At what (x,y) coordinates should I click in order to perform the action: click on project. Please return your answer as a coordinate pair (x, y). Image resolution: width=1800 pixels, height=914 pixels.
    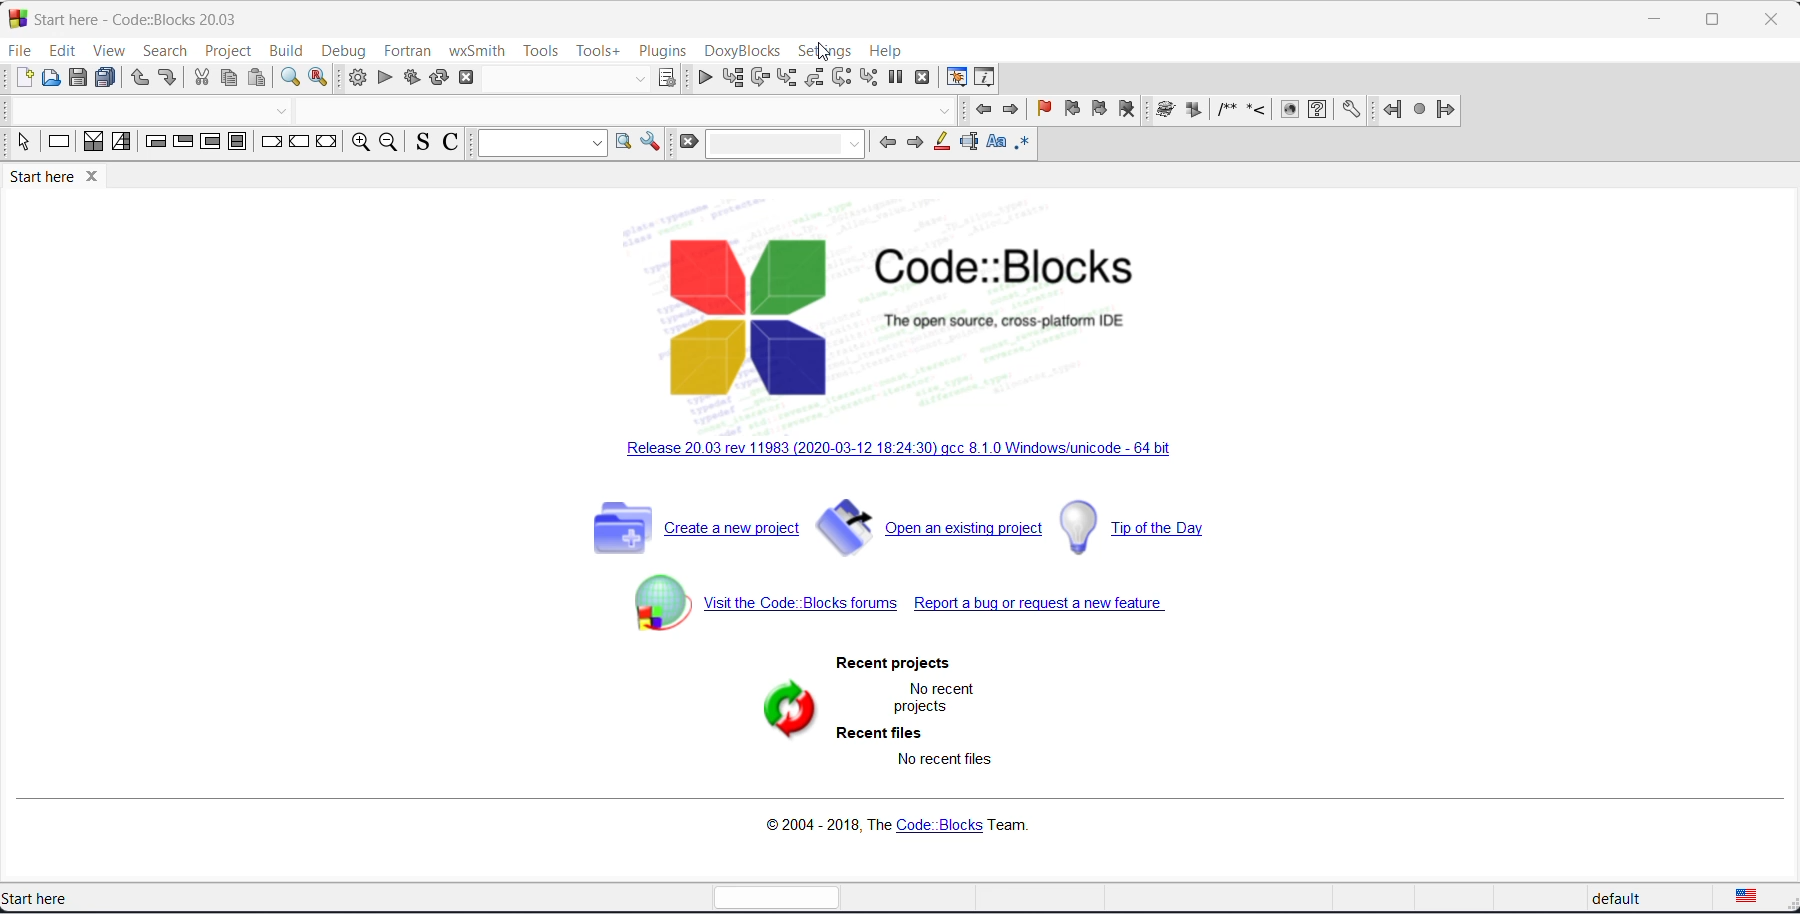
    Looking at the image, I should click on (228, 51).